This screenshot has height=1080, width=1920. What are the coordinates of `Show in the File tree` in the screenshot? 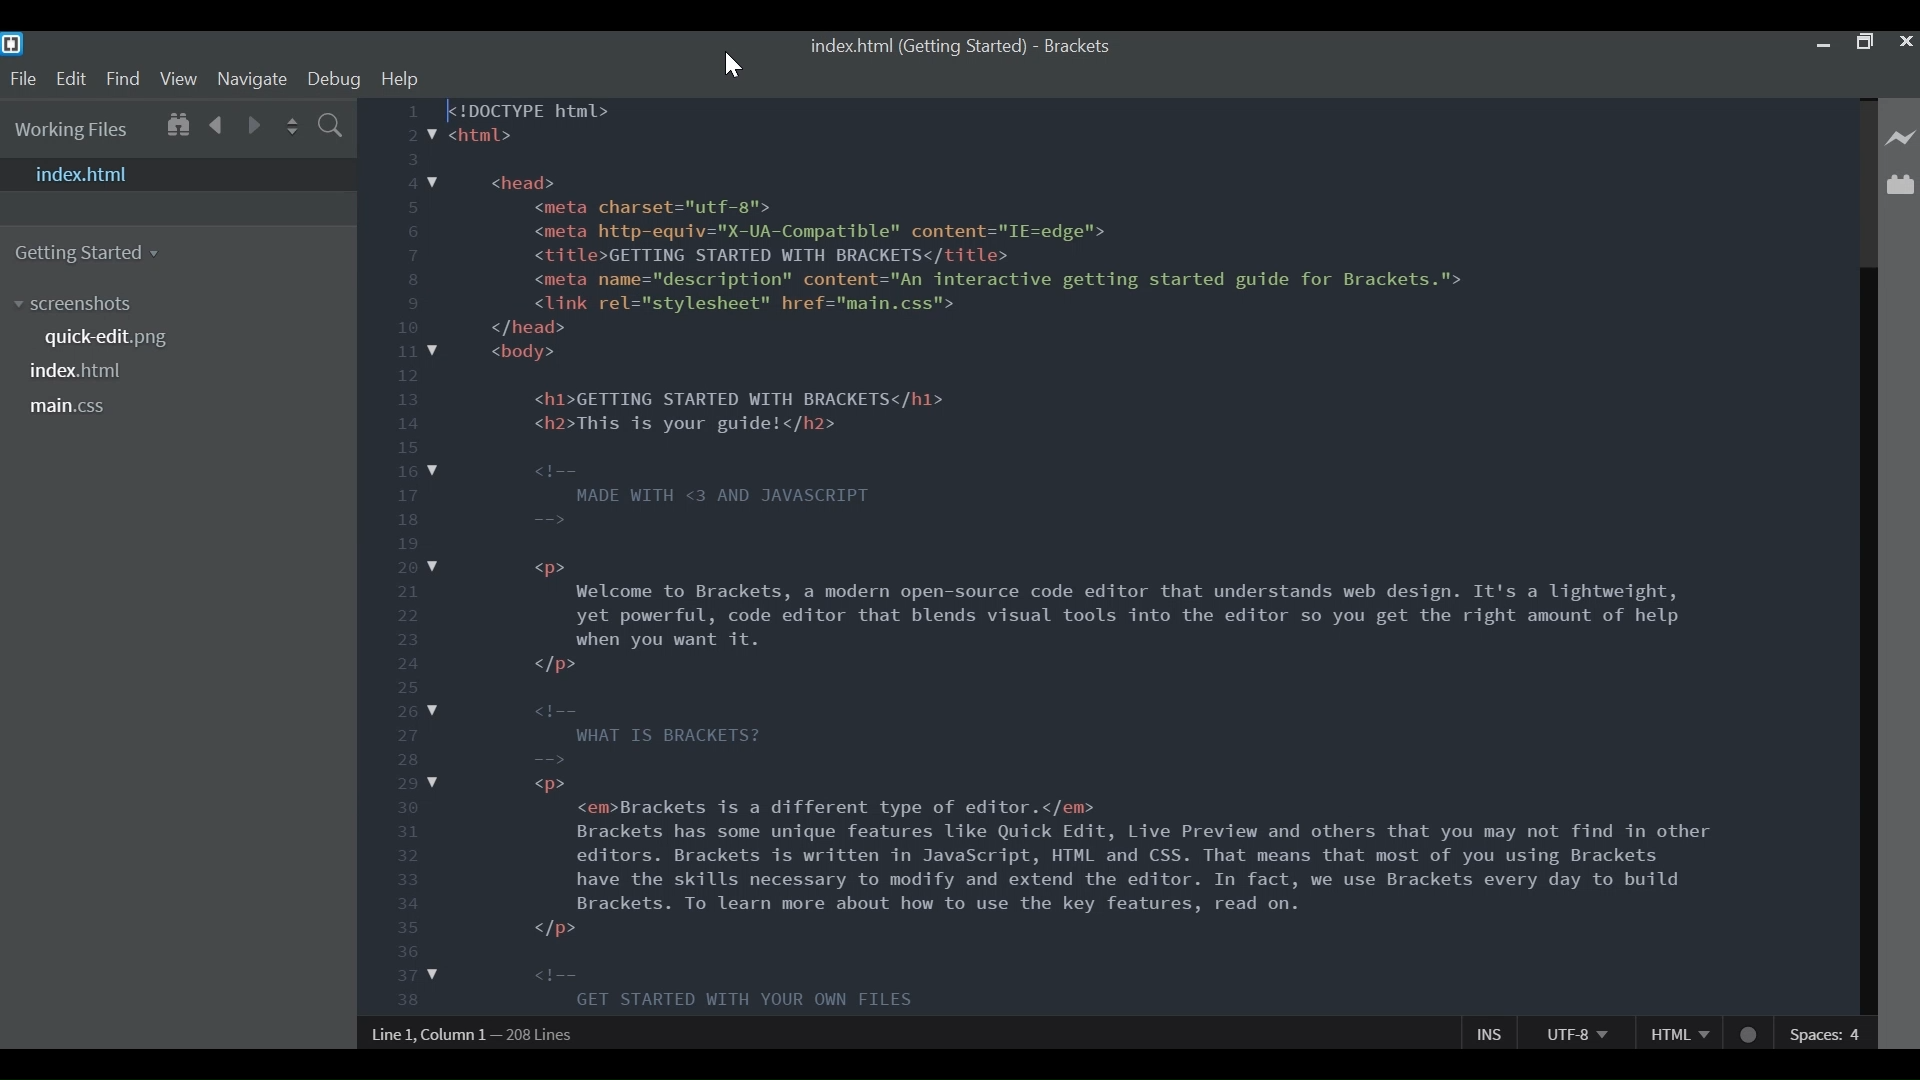 It's located at (177, 126).